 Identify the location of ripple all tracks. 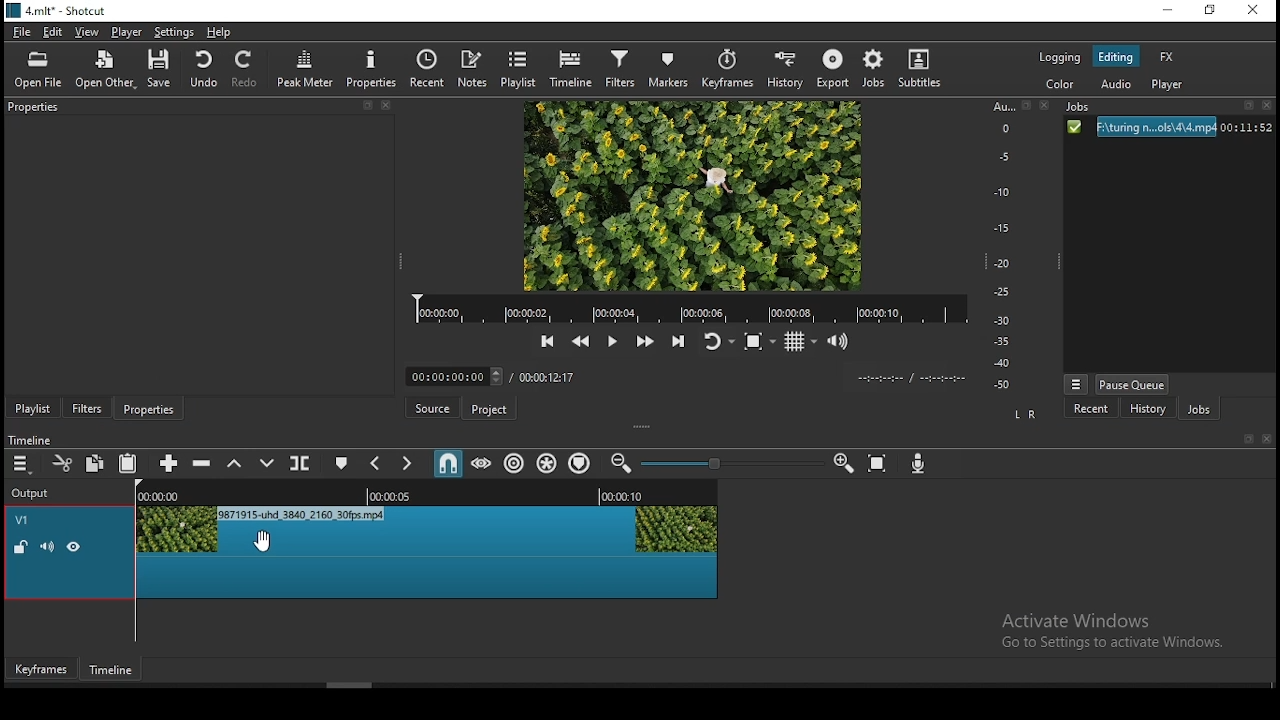
(547, 464).